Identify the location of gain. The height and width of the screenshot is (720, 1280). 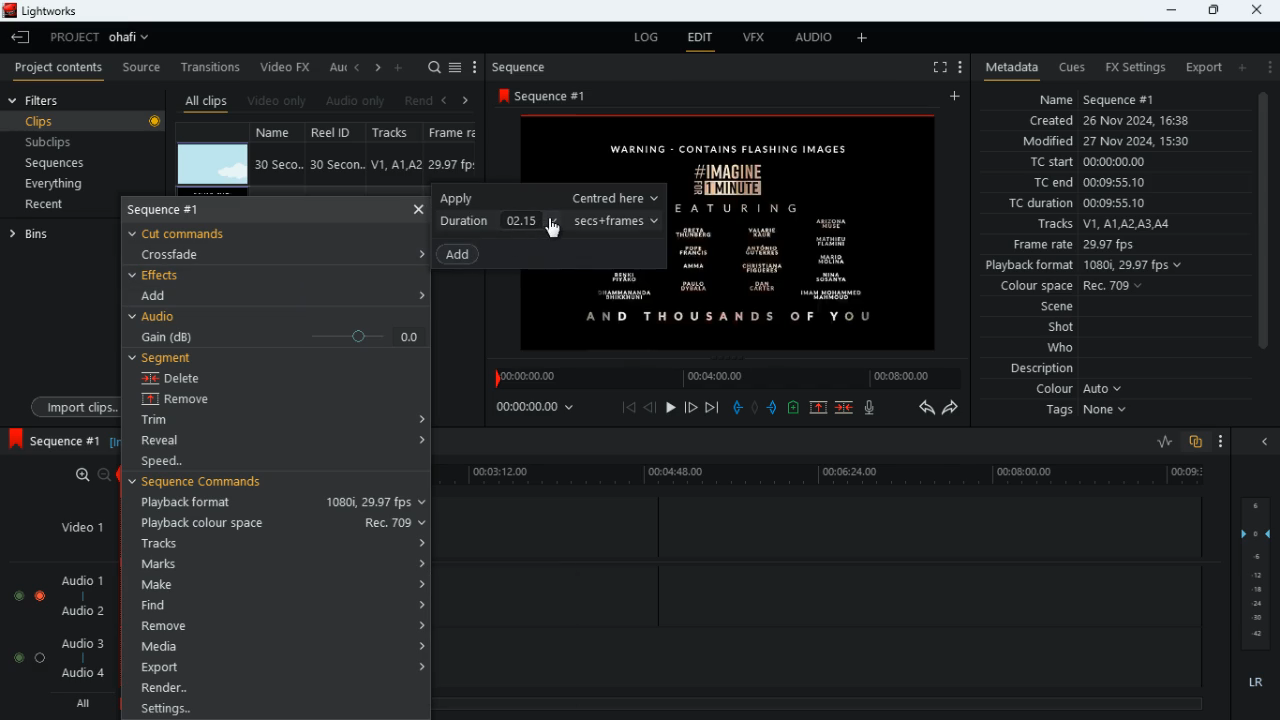
(278, 336).